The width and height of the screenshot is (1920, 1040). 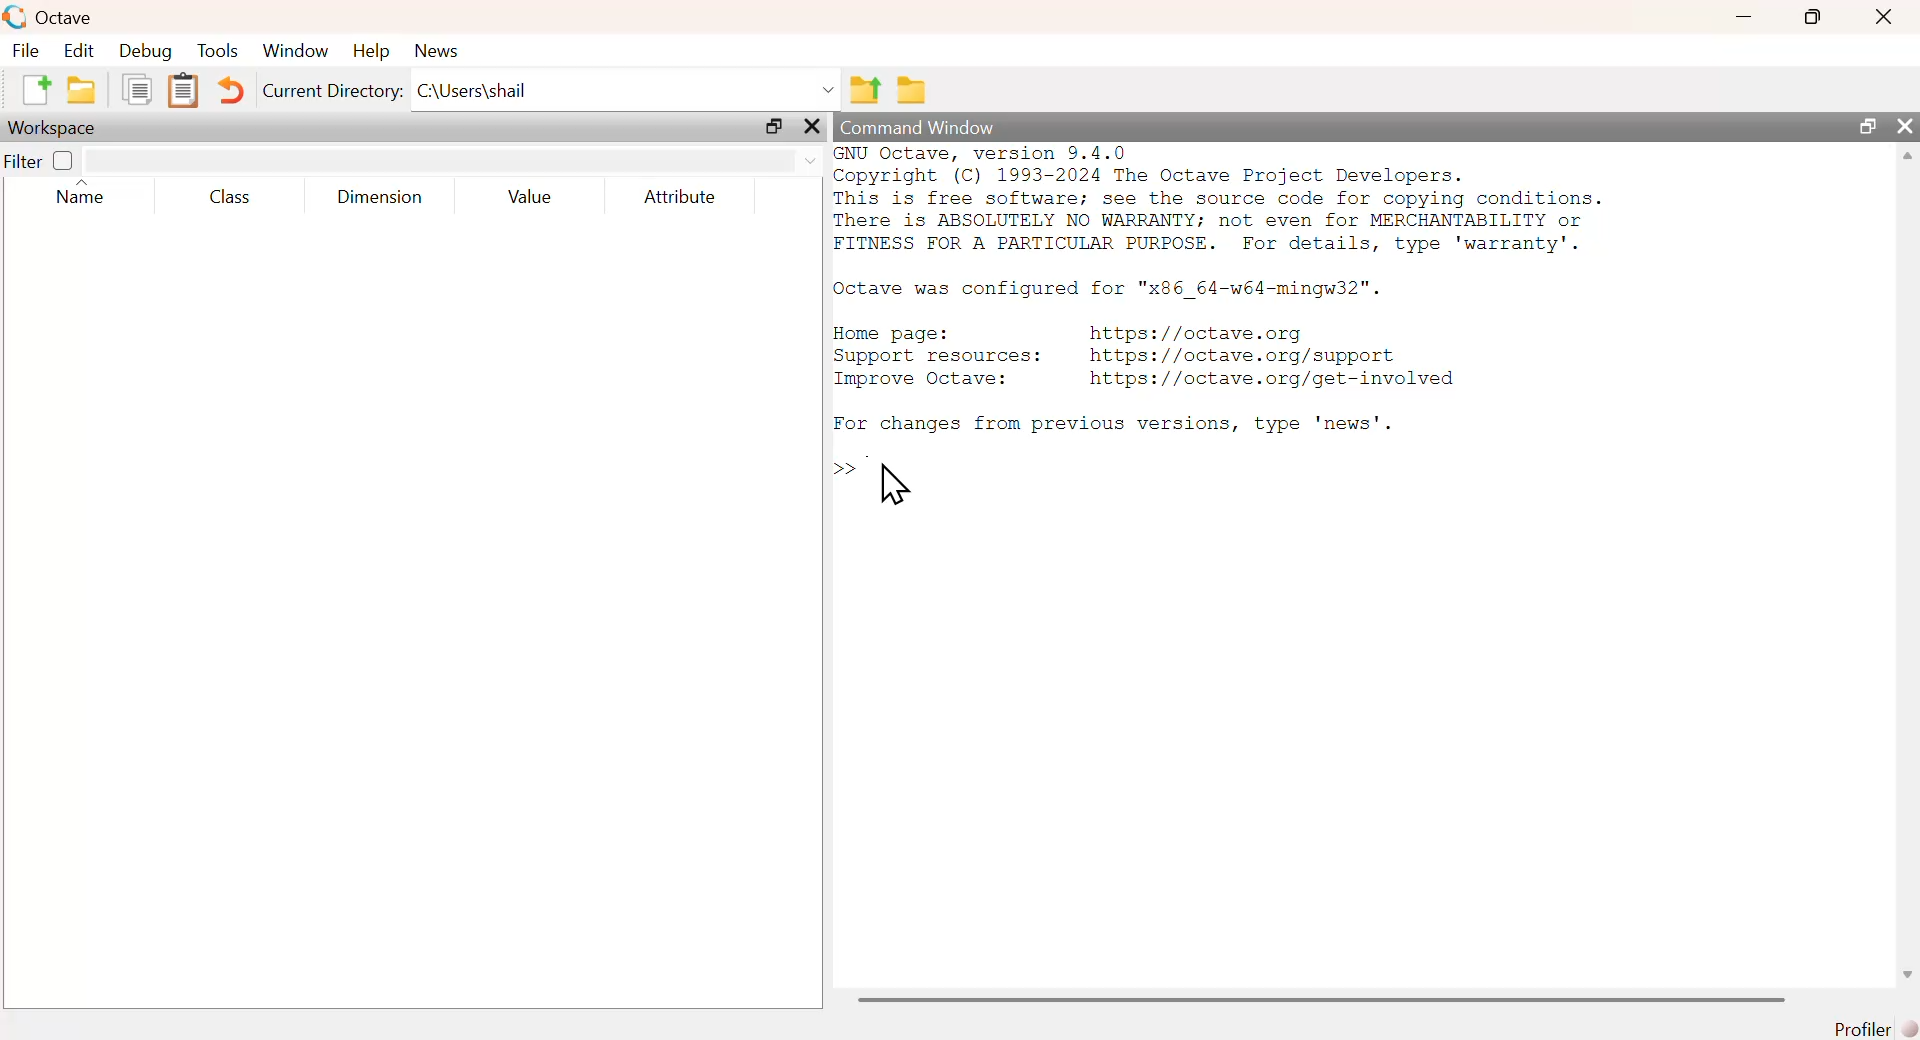 I want to click on filter, so click(x=21, y=162).